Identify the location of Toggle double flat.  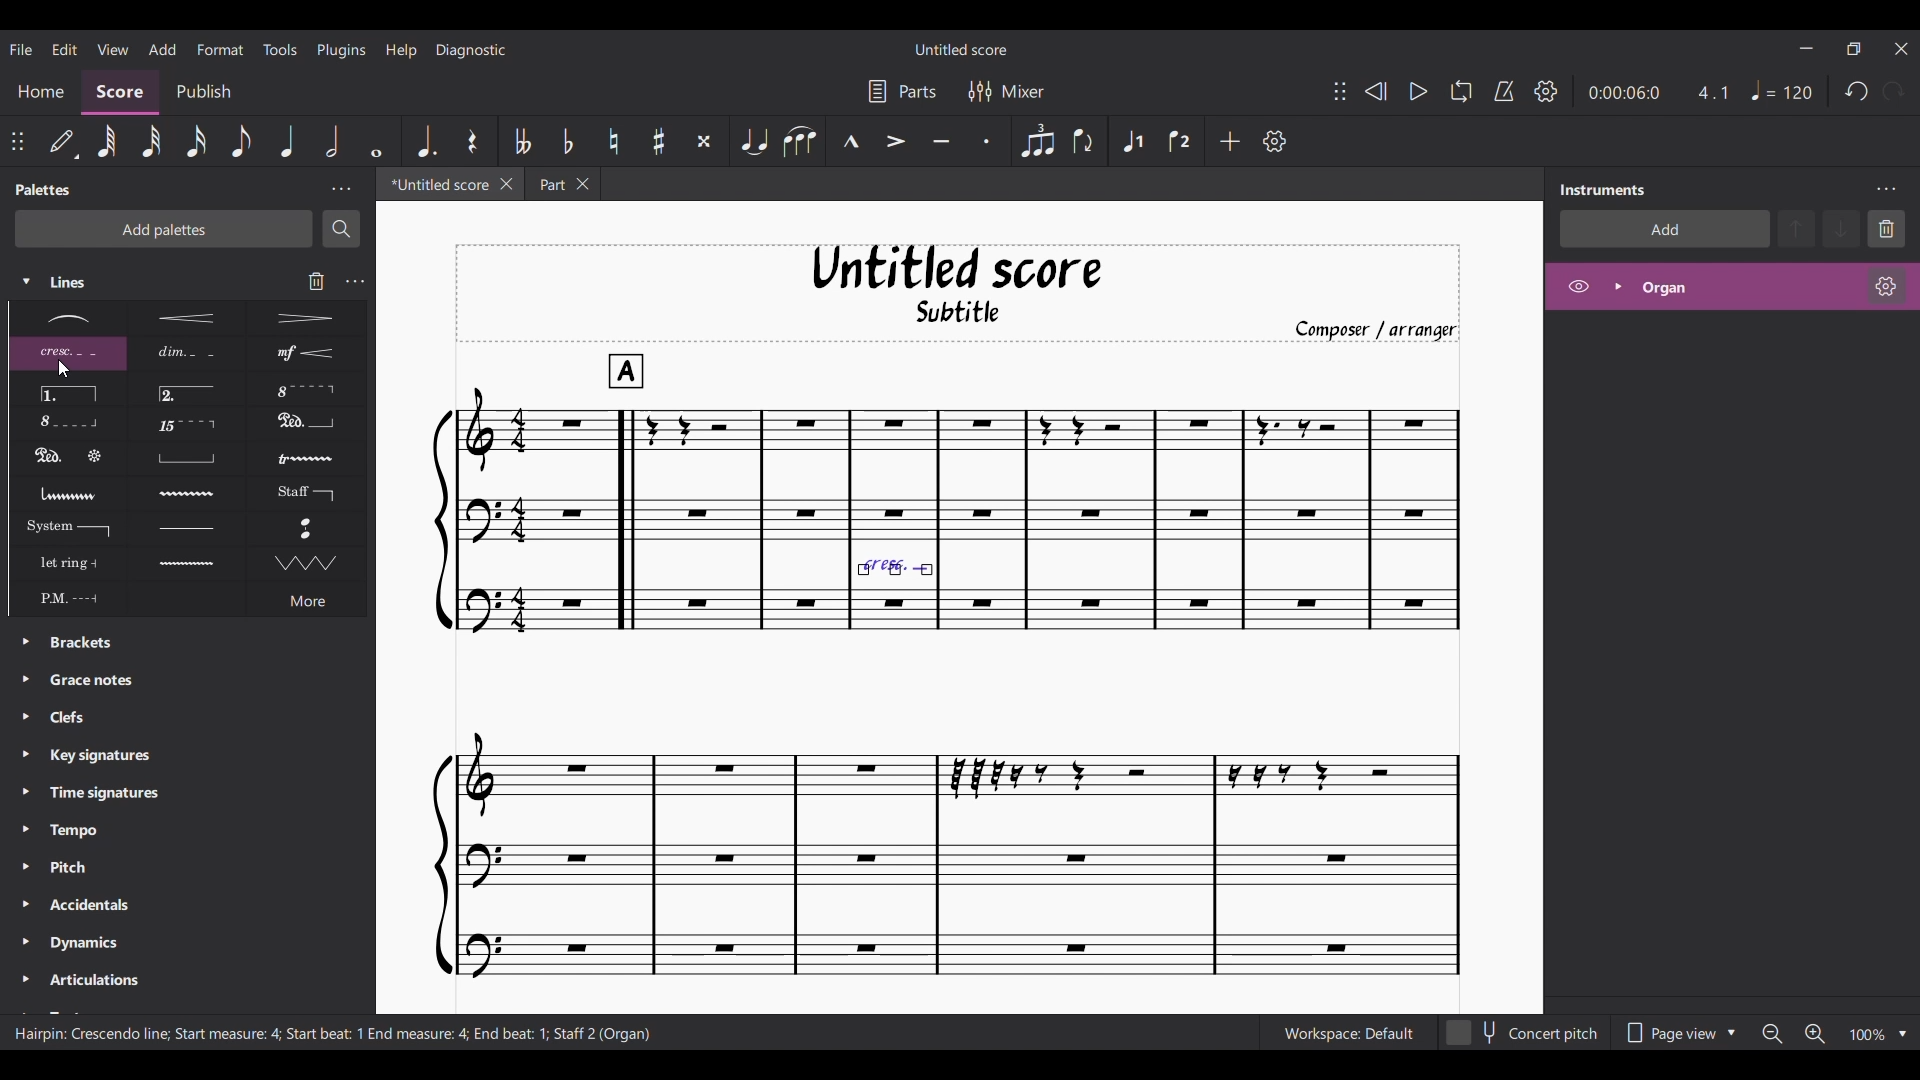
(524, 140).